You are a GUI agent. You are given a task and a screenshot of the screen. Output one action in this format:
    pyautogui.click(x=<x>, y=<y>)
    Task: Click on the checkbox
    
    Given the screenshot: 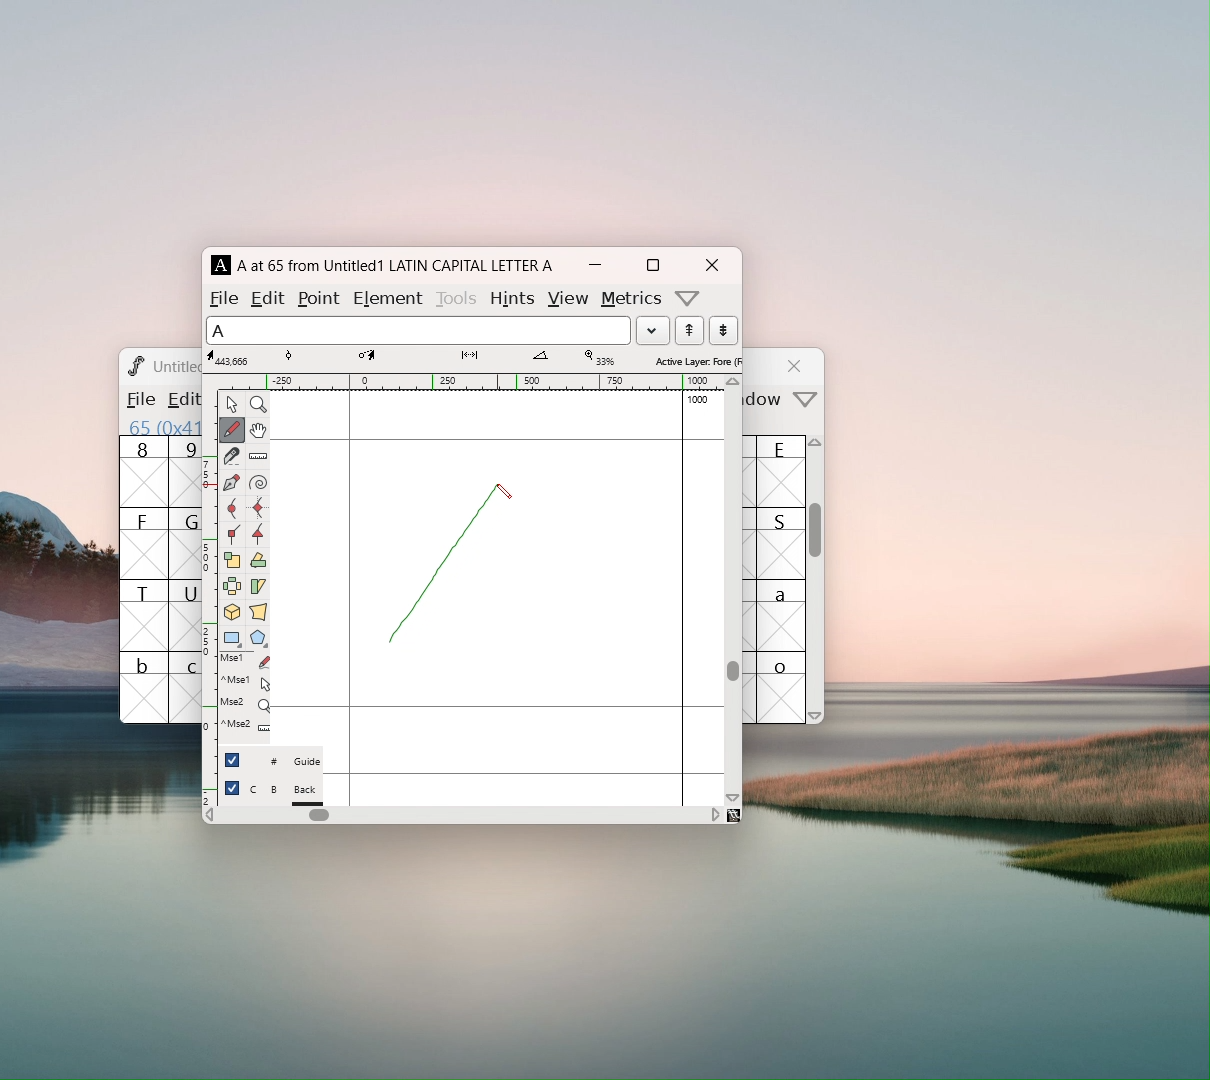 What is the action you would take?
    pyautogui.click(x=232, y=759)
    